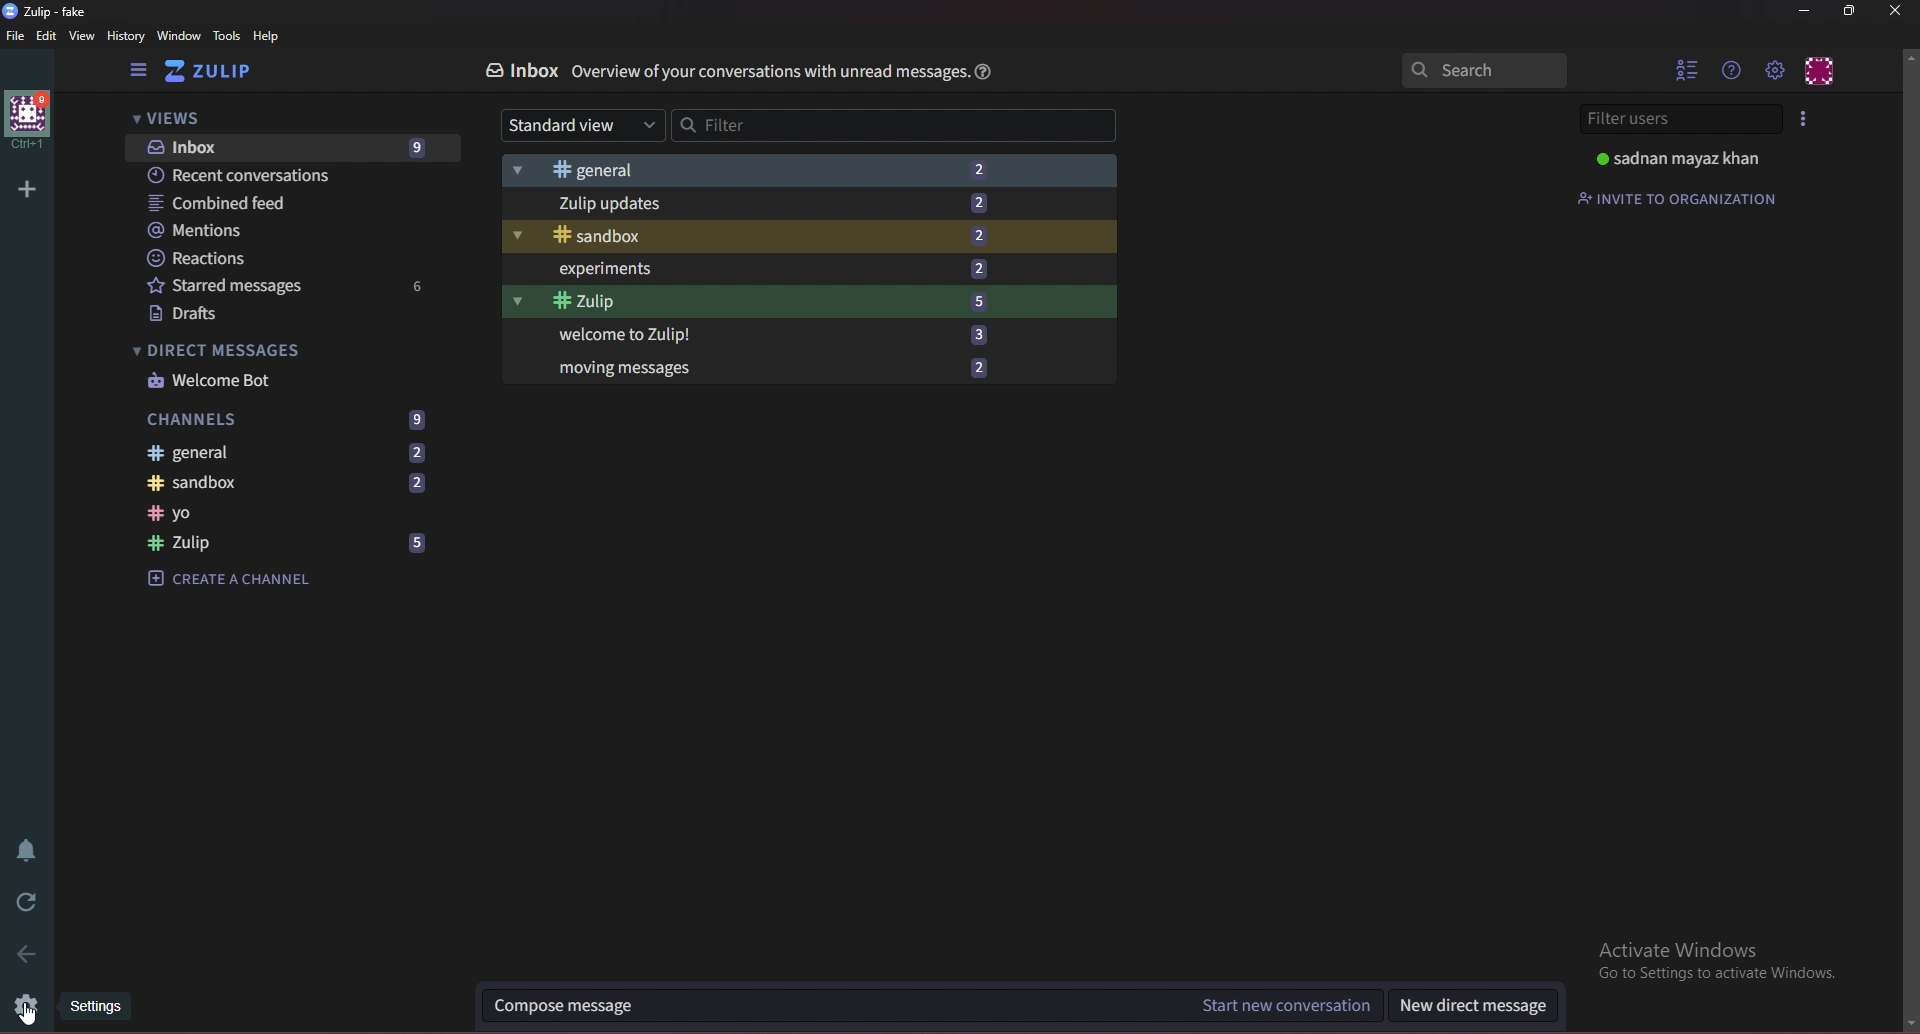  I want to click on  Inbox, so click(293, 149).